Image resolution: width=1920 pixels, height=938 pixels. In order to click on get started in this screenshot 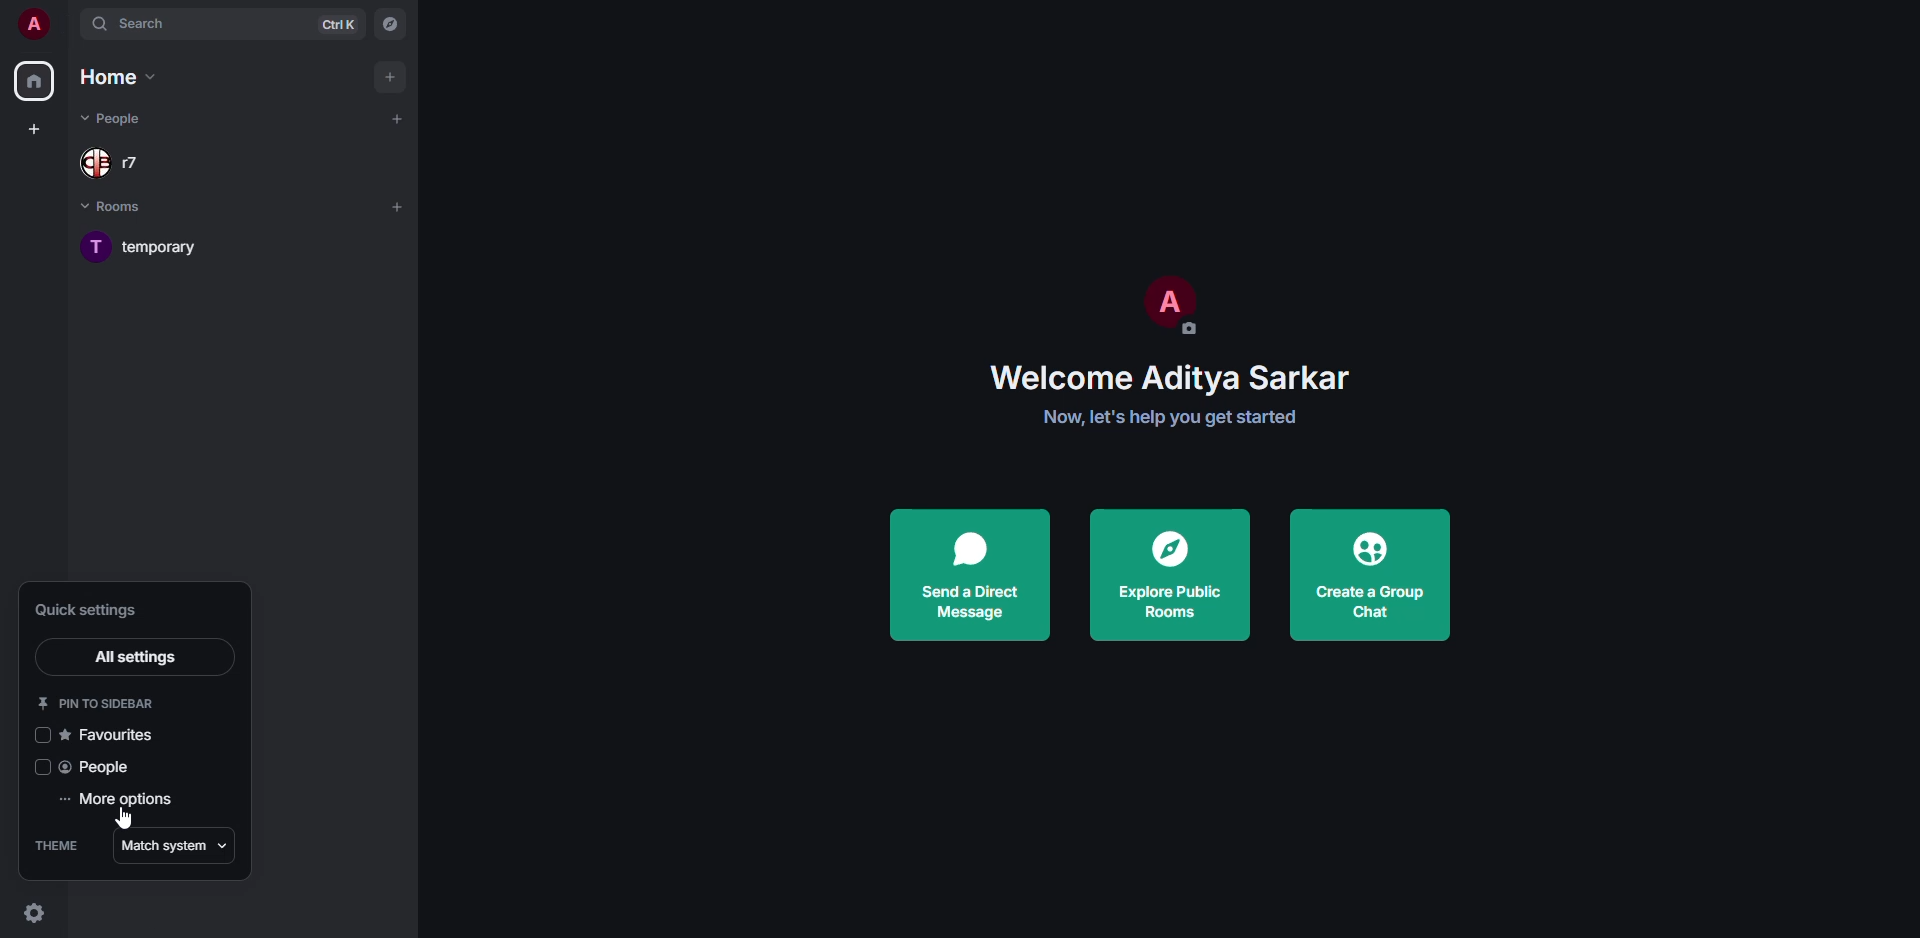, I will do `click(1165, 418)`.